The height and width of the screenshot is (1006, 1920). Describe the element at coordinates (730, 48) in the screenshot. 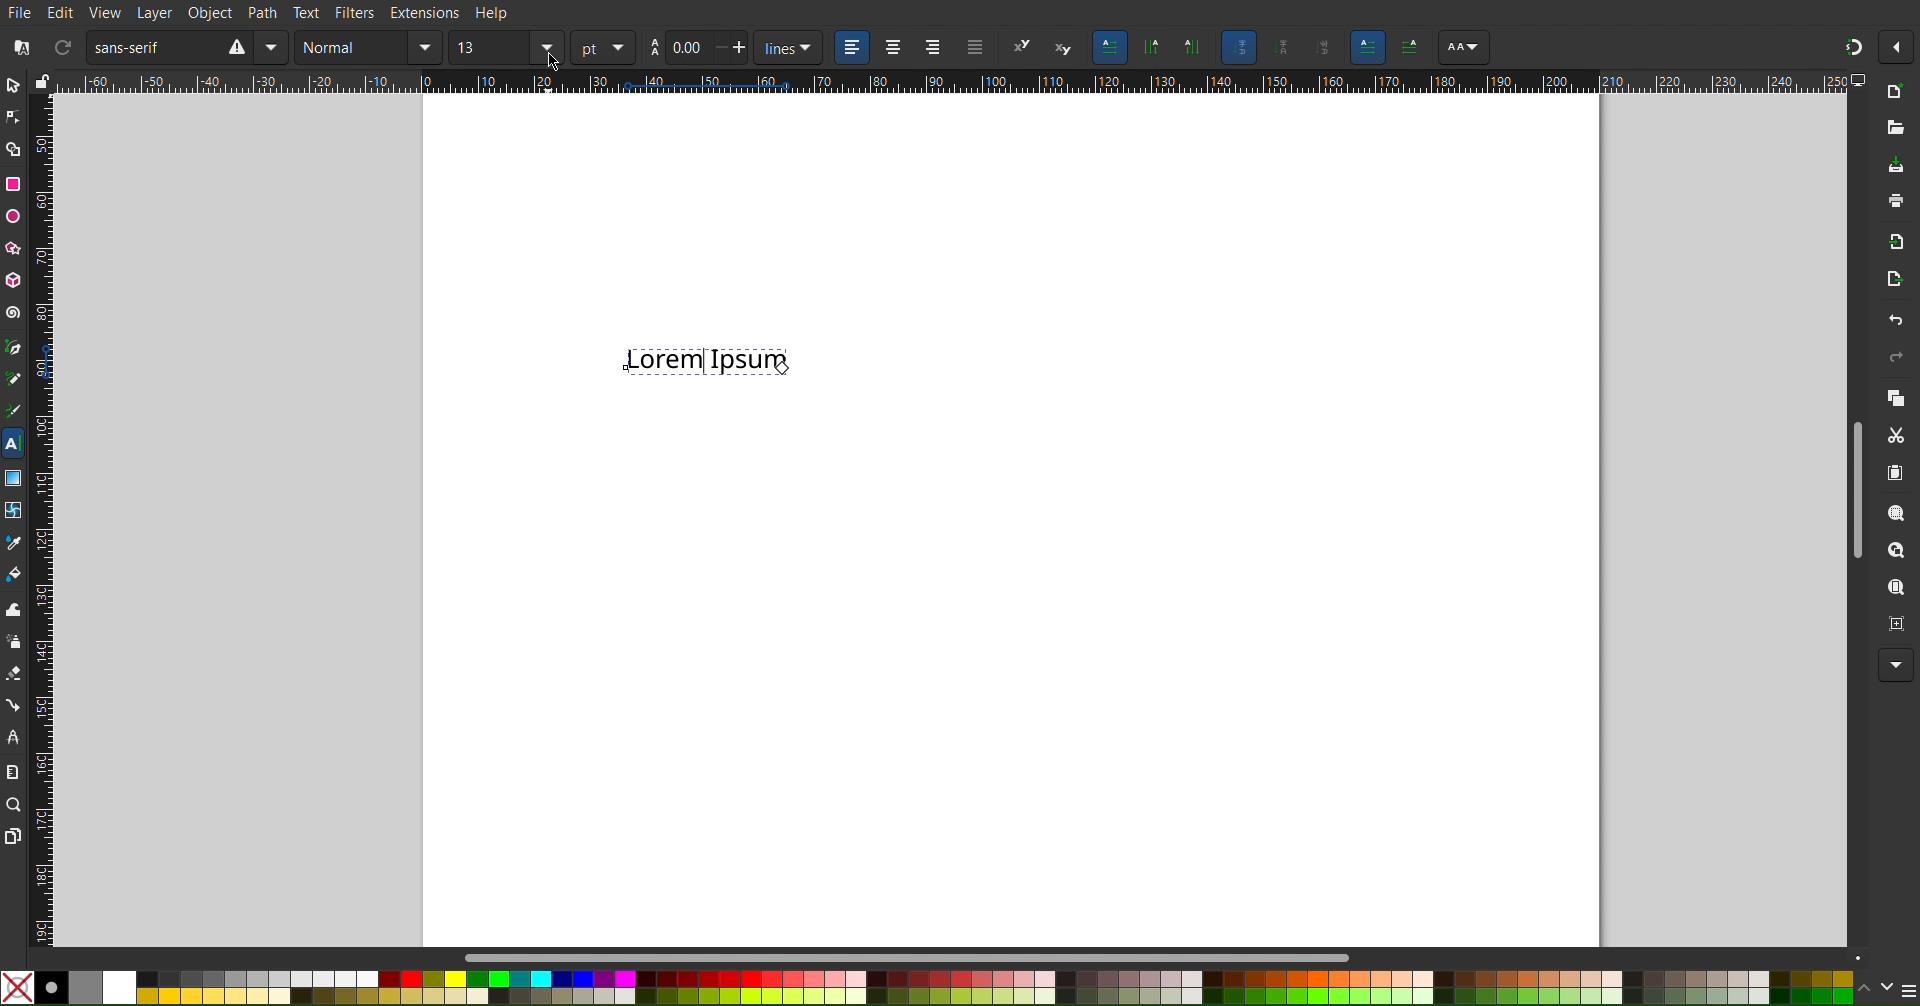

I see `increase/decrease` at that location.